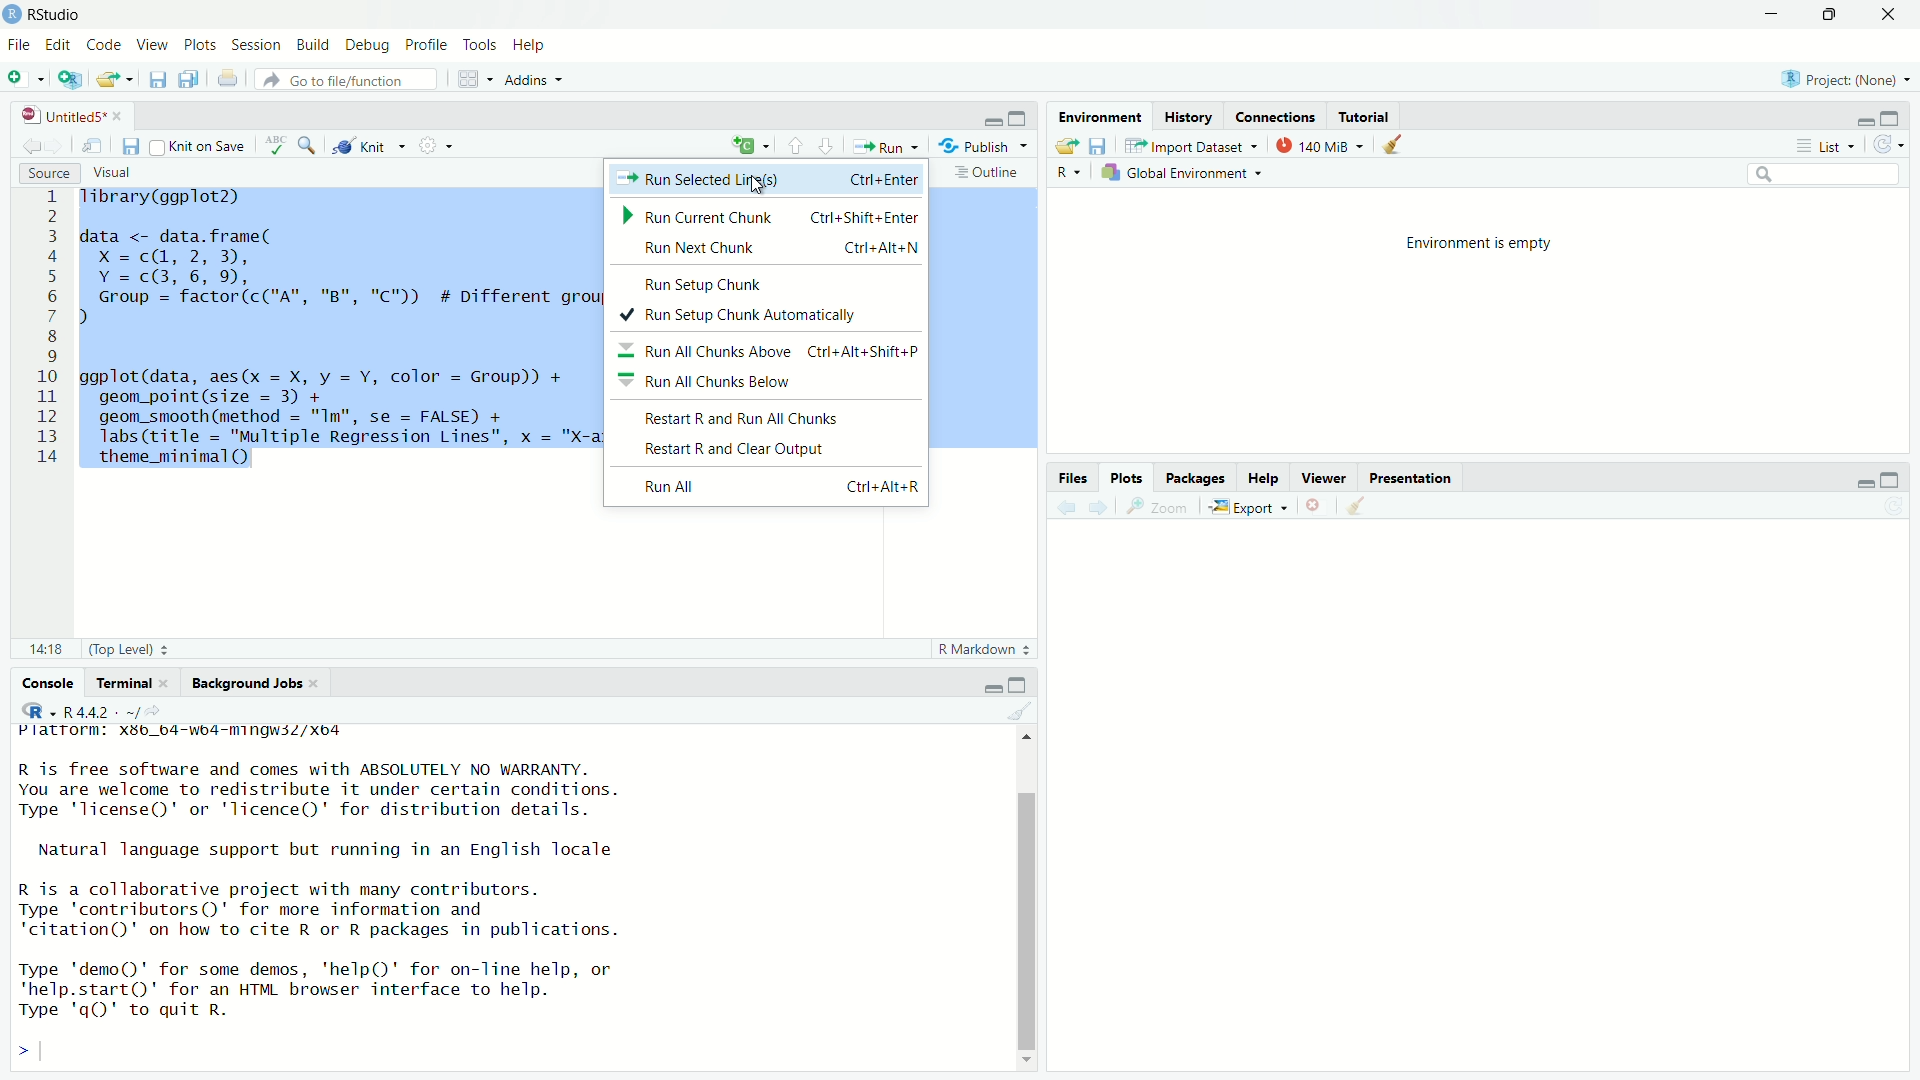 This screenshot has width=1920, height=1080. What do you see at coordinates (200, 46) in the screenshot?
I see `Plots` at bounding box center [200, 46].